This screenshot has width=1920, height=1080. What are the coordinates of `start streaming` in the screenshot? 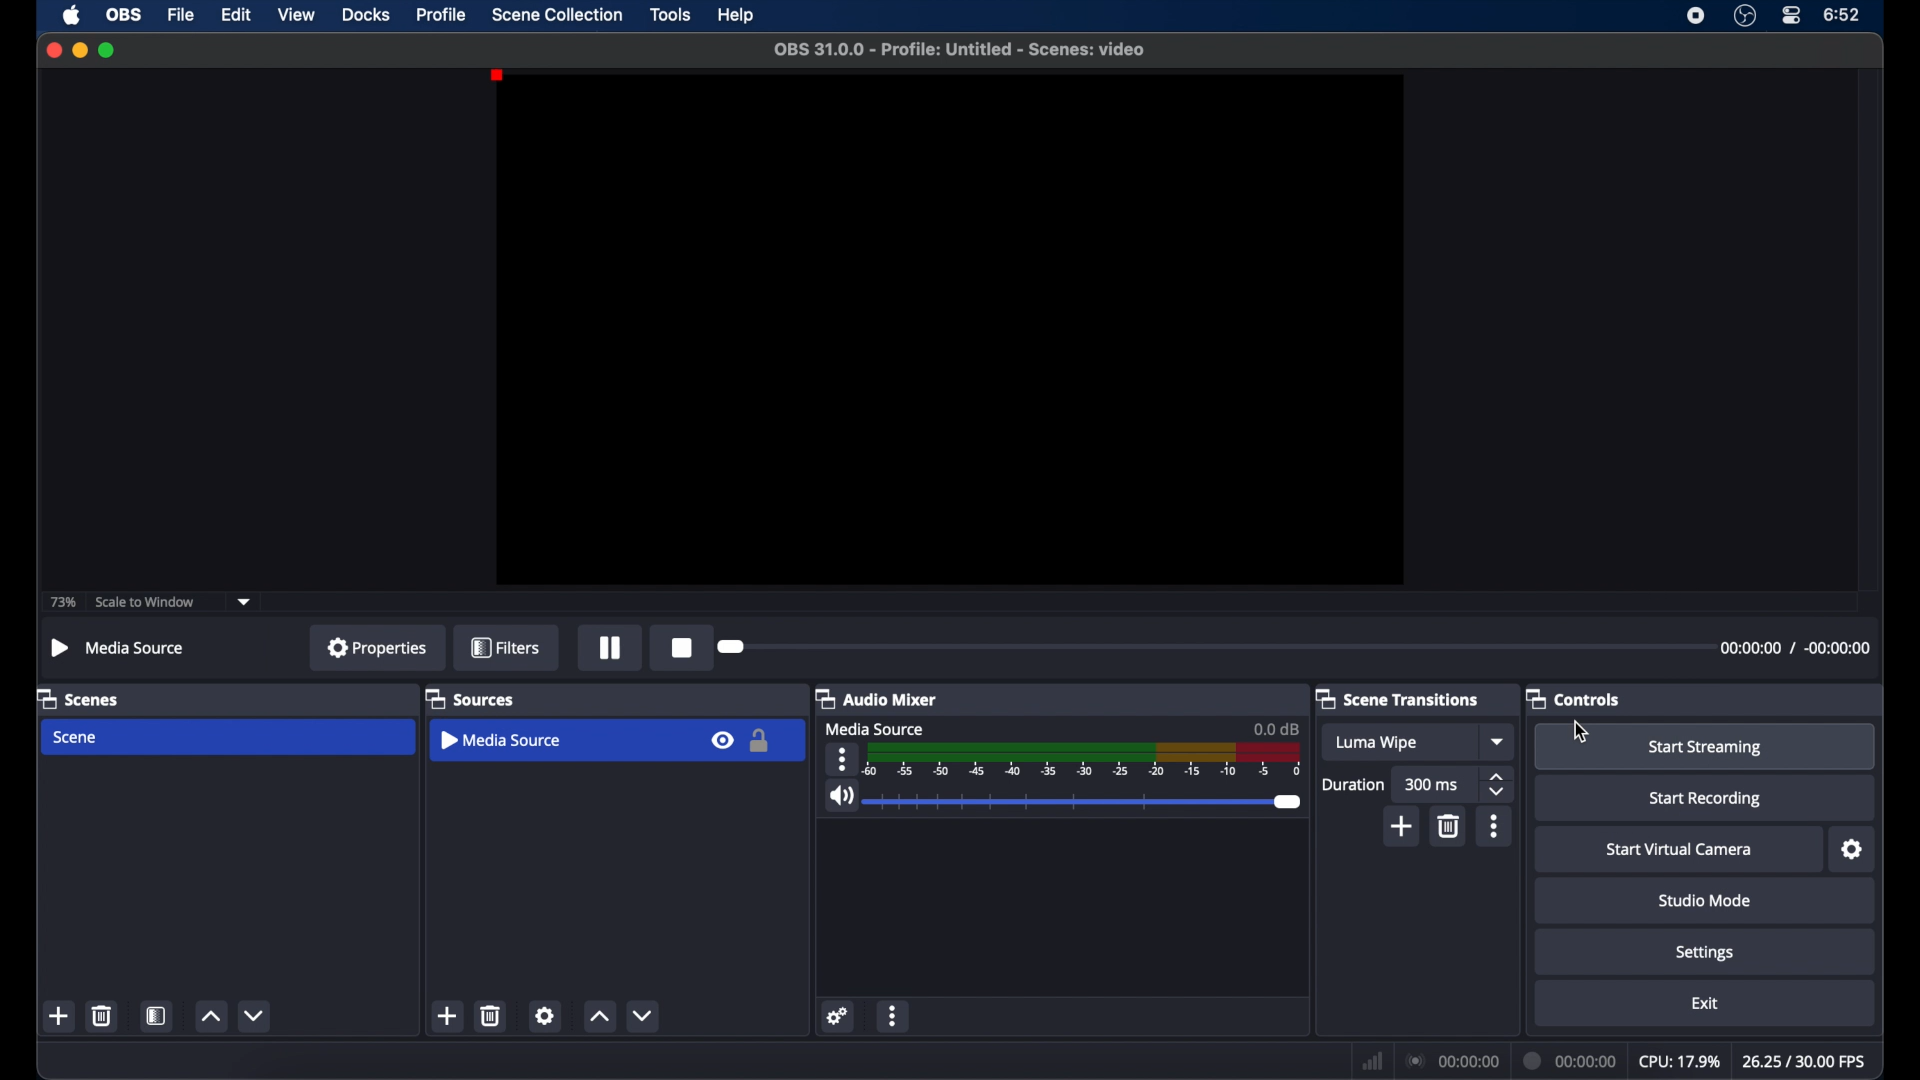 It's located at (1706, 748).